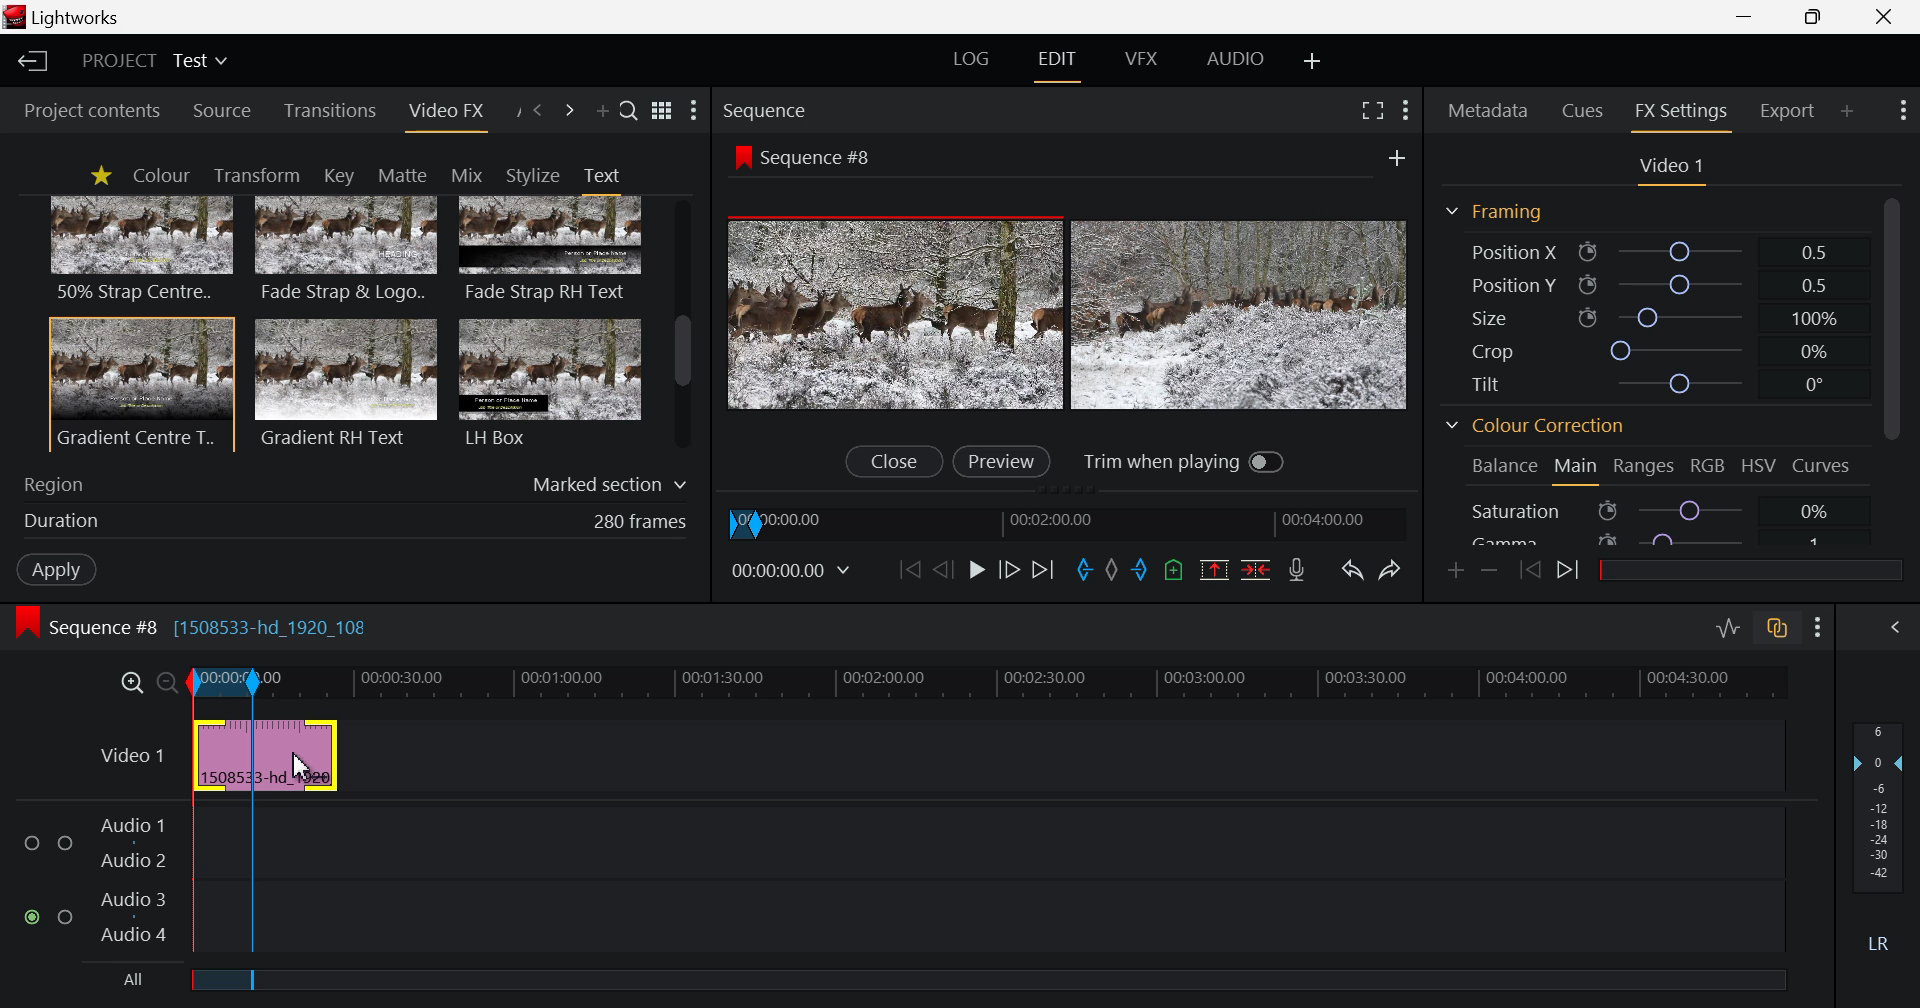 The width and height of the screenshot is (1920, 1008). What do you see at coordinates (131, 936) in the screenshot?
I see `audio 4` at bounding box center [131, 936].